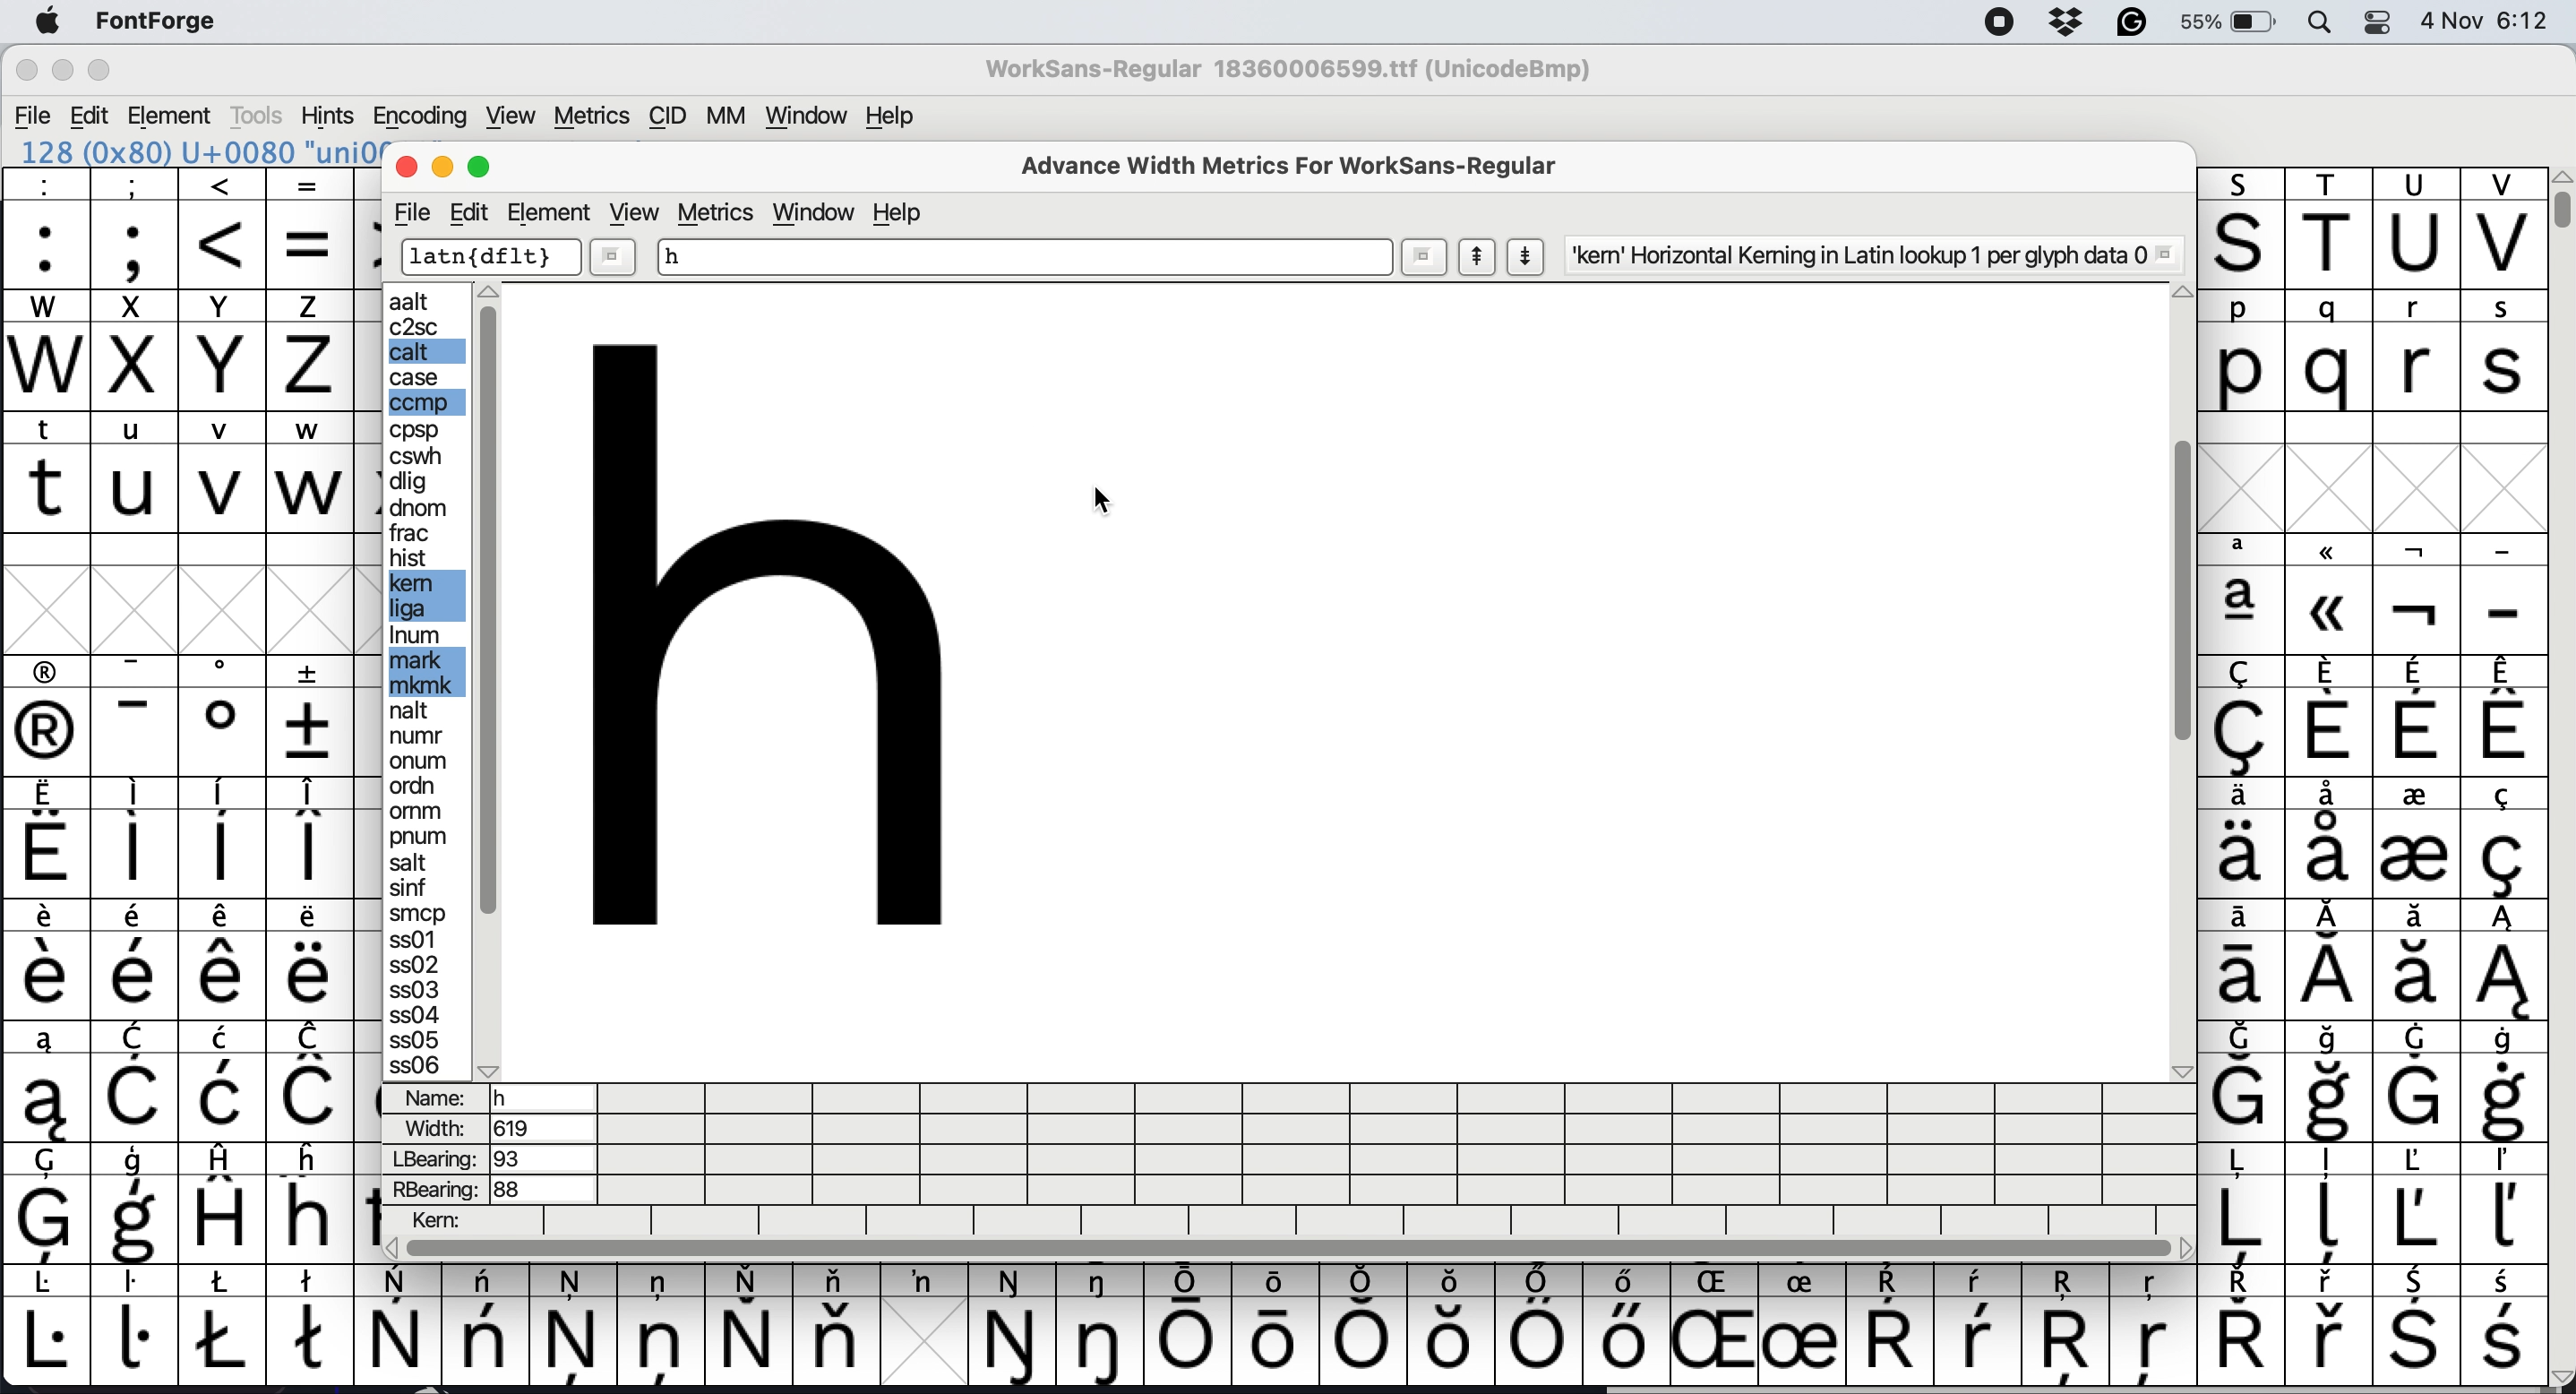  Describe the element at coordinates (427, 680) in the screenshot. I see `edit options` at that location.